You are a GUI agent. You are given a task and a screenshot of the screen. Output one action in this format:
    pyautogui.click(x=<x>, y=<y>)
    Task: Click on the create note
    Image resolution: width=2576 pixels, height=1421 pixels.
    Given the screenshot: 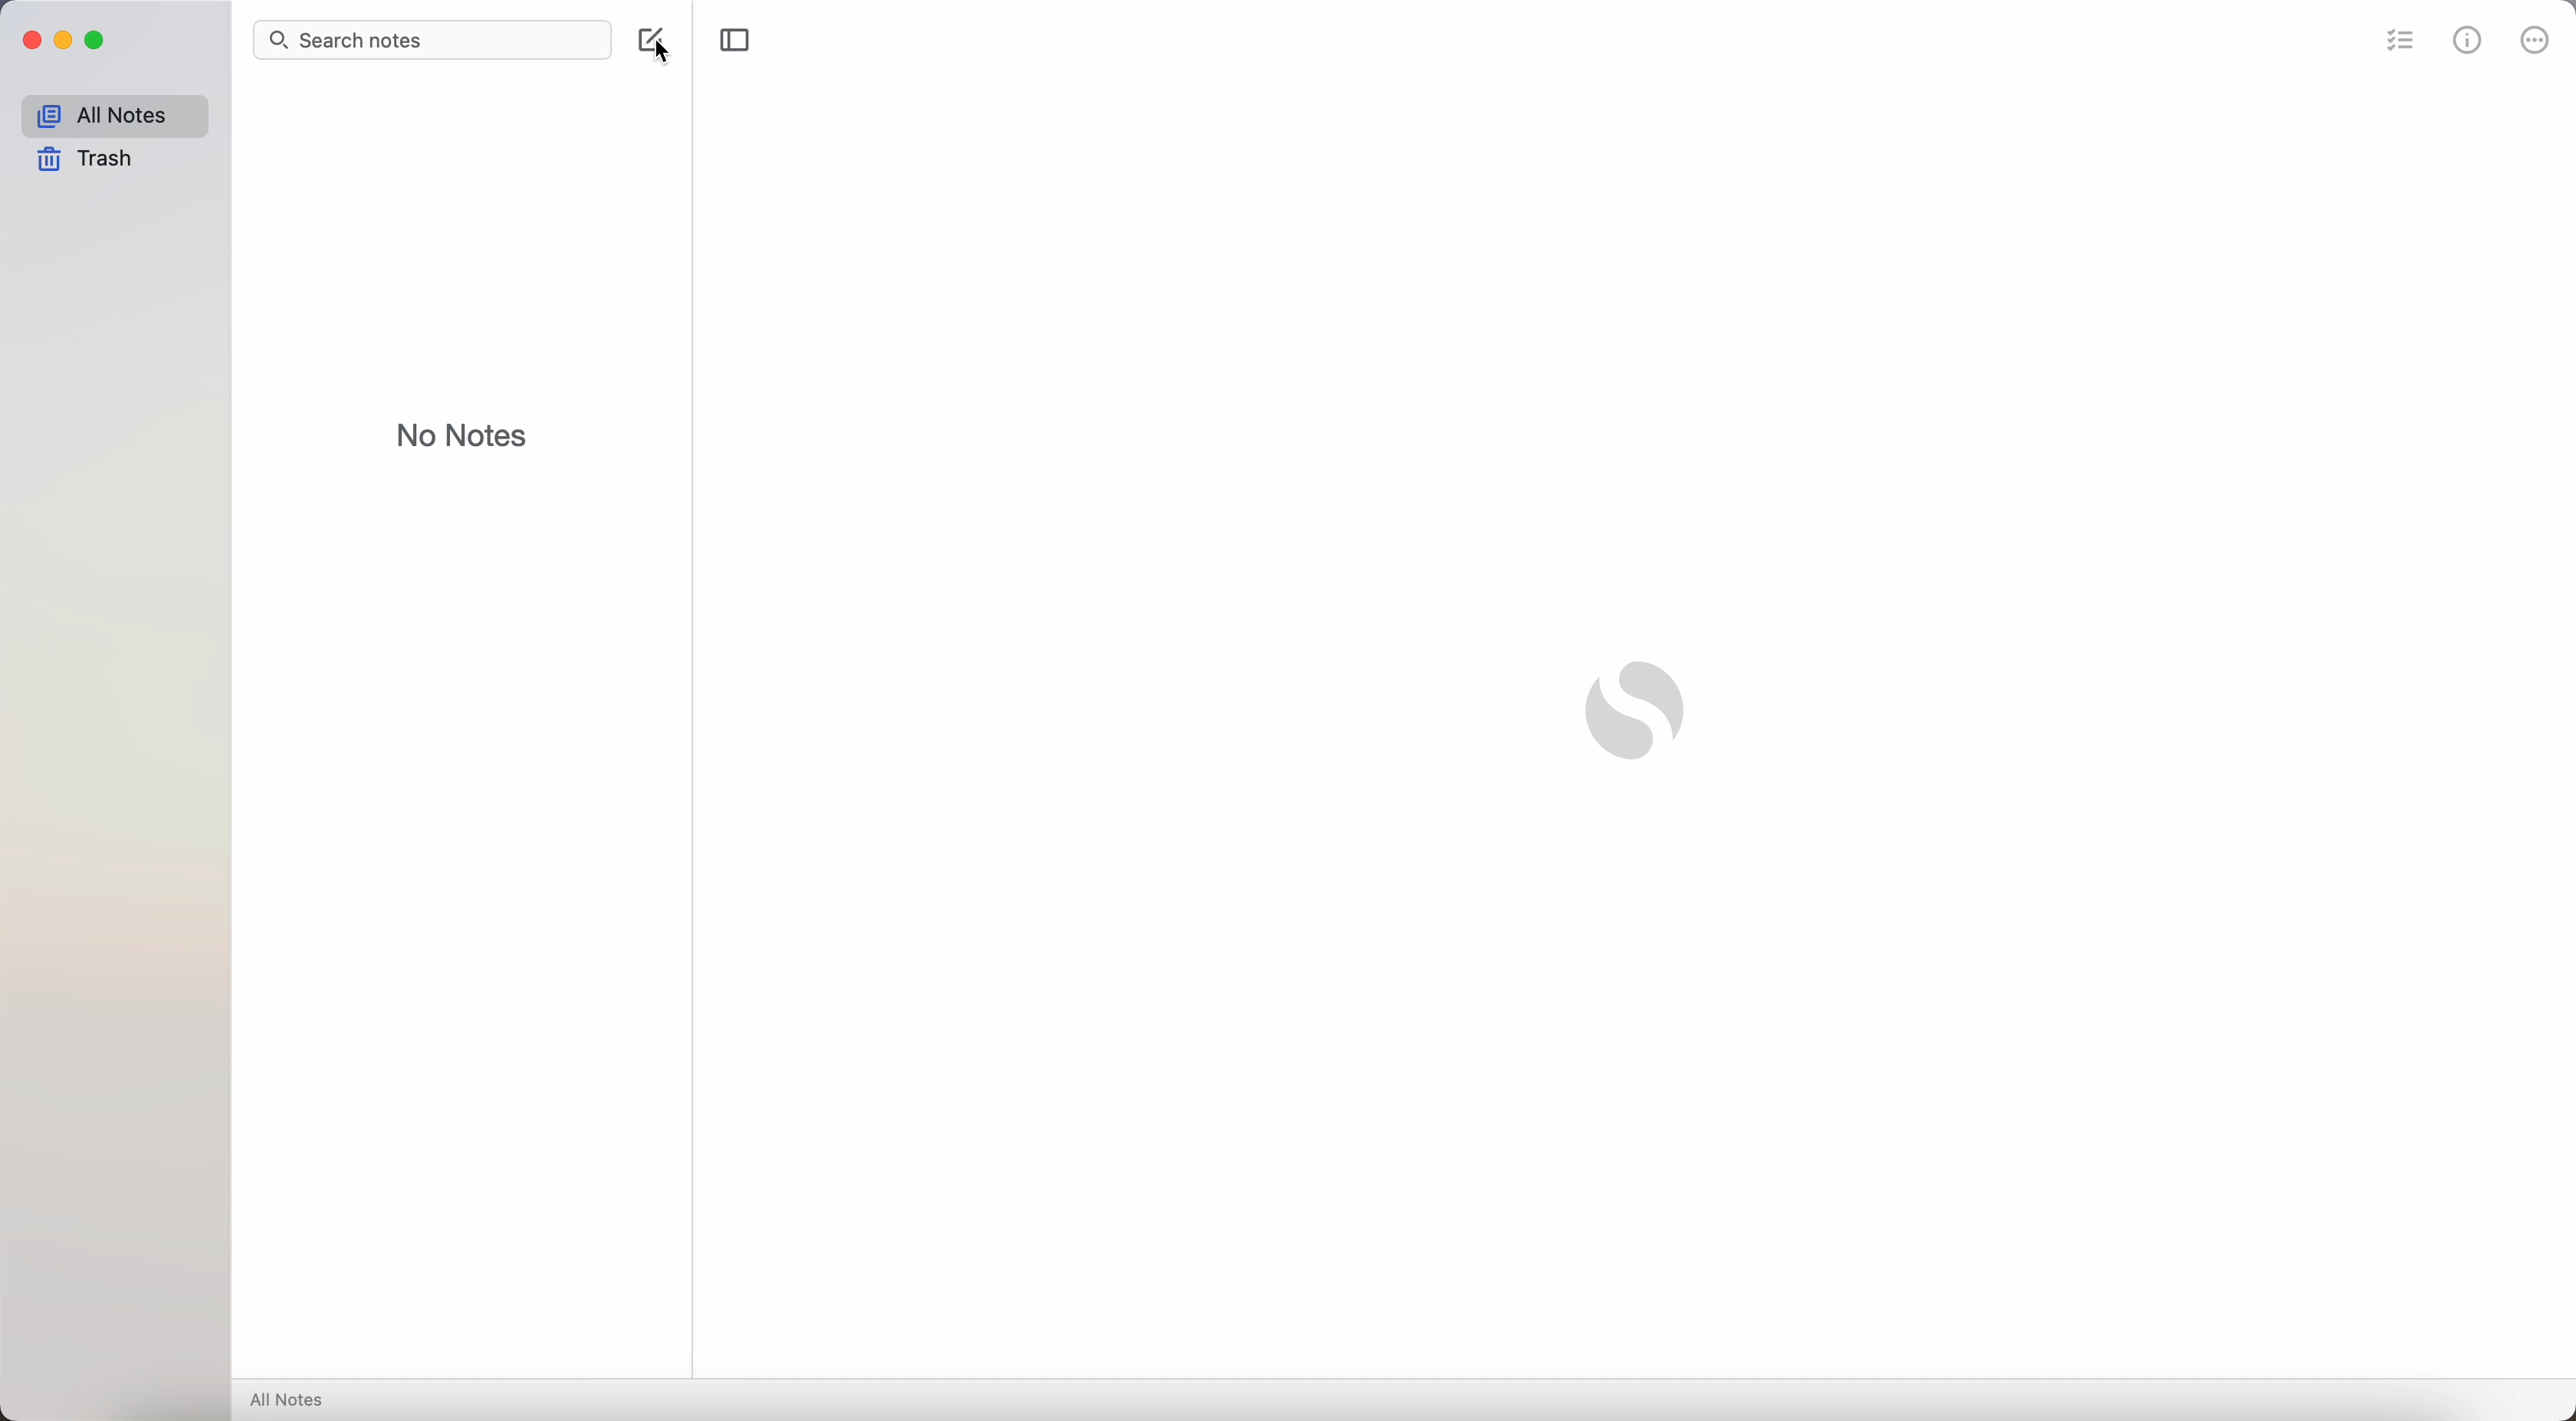 What is the action you would take?
    pyautogui.click(x=654, y=44)
    